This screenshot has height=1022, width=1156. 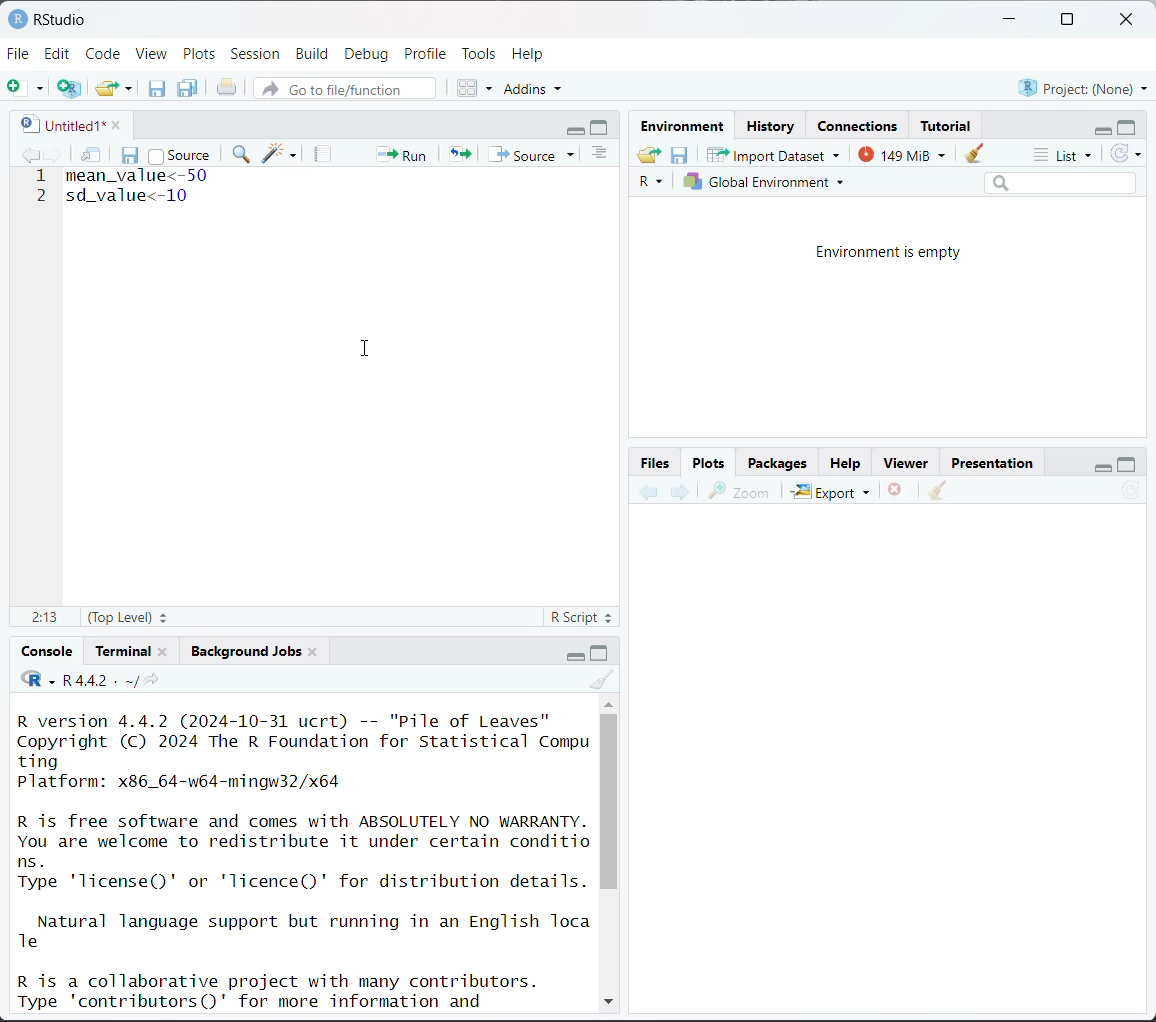 I want to click on save workspace as, so click(x=680, y=156).